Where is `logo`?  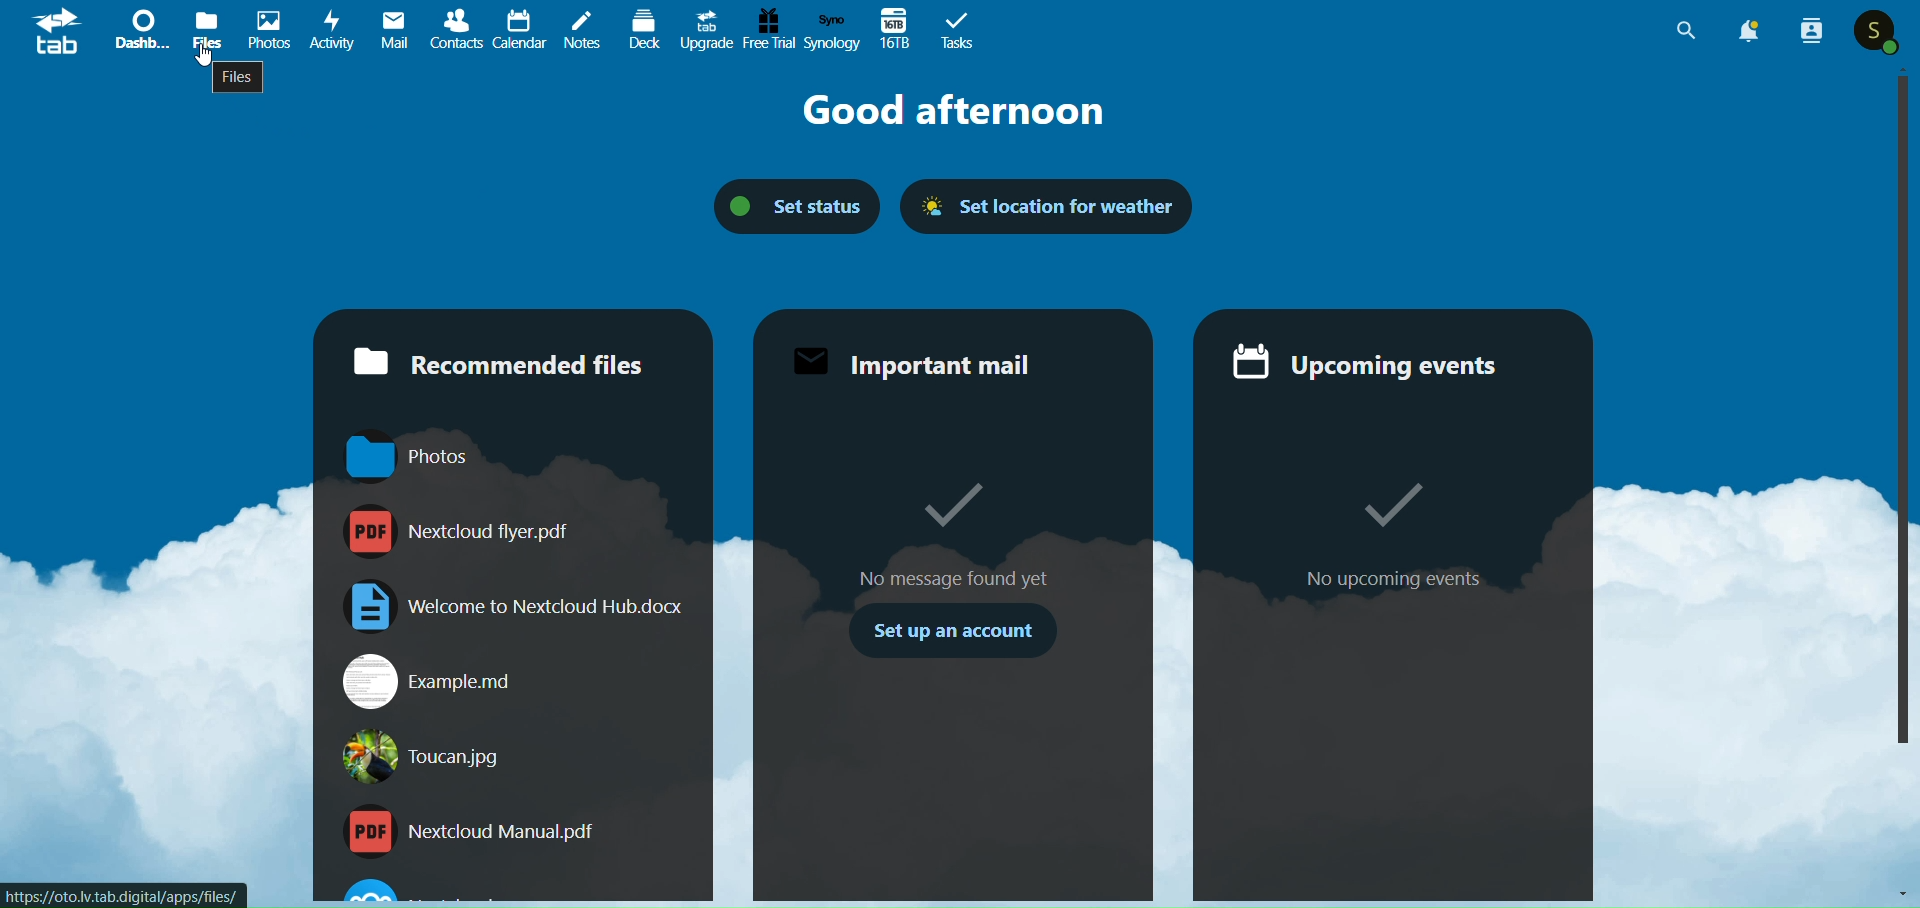
logo is located at coordinates (58, 34).